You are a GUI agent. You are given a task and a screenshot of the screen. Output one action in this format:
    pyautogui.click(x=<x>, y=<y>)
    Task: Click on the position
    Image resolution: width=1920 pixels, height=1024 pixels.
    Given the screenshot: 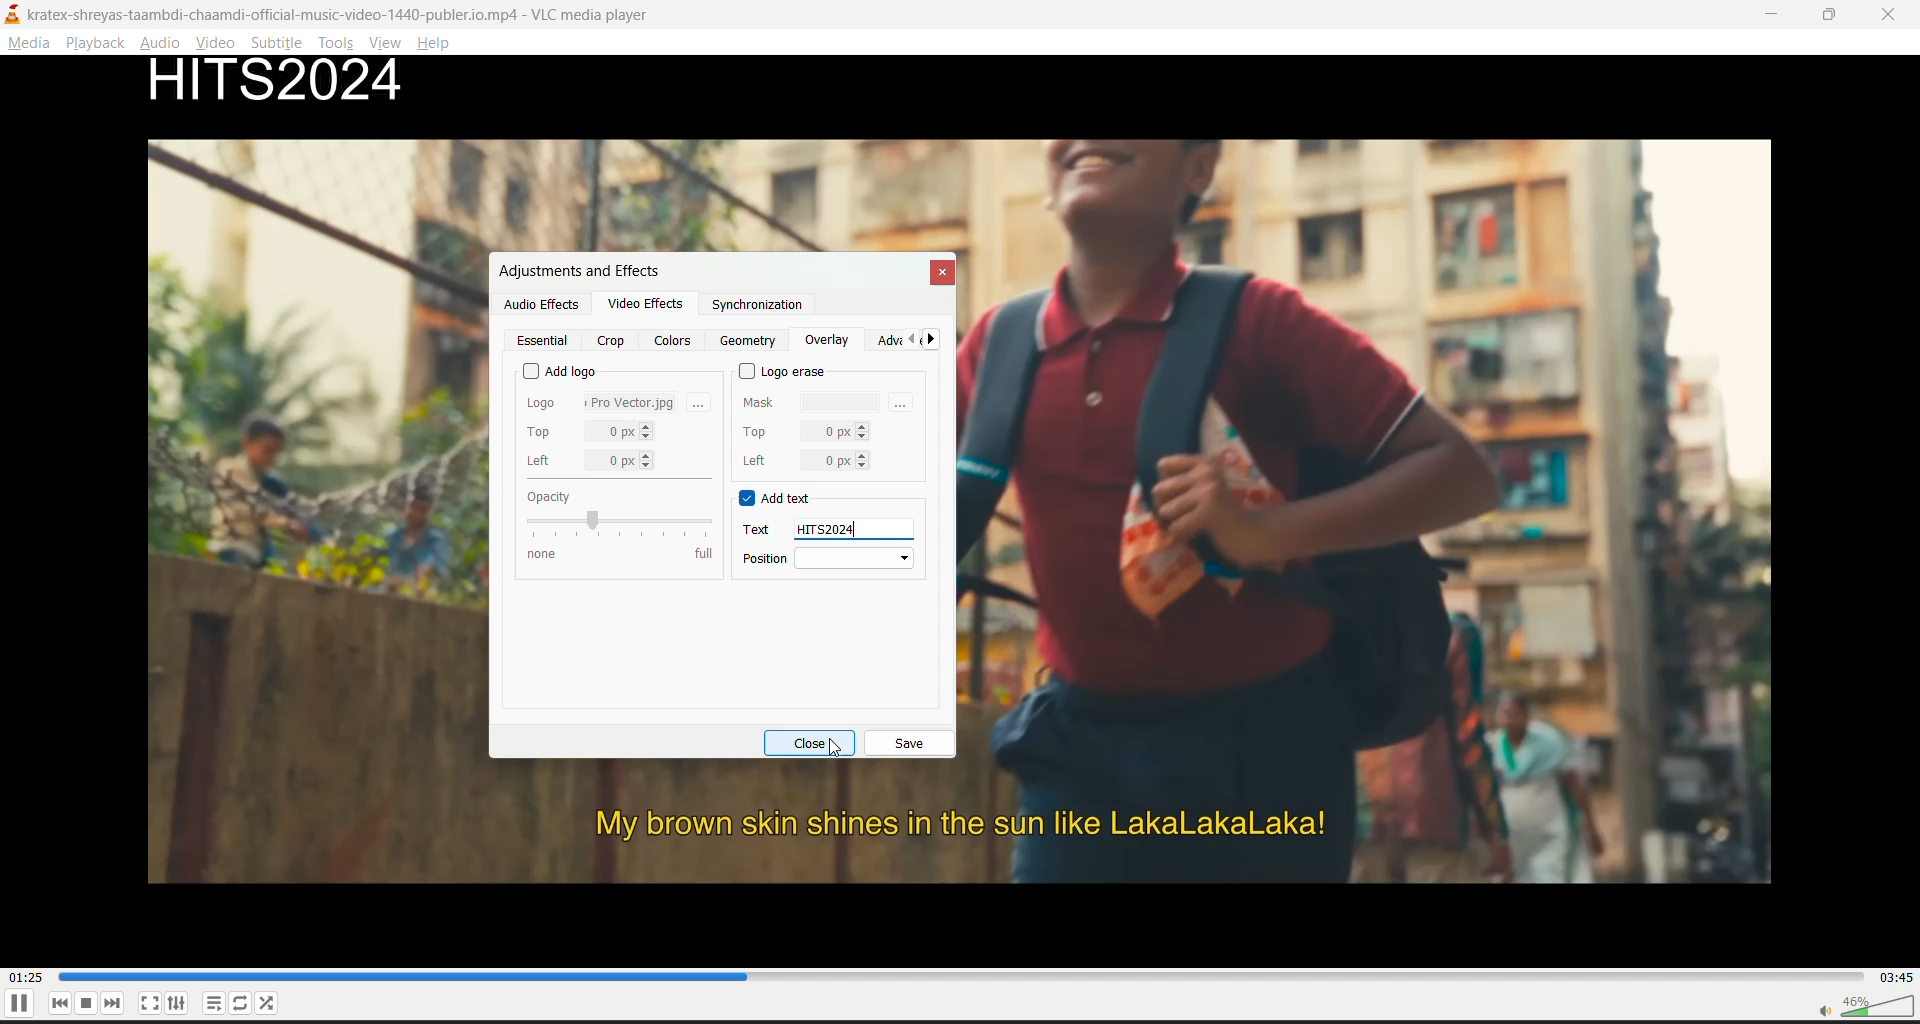 What is the action you would take?
    pyautogui.click(x=832, y=557)
    